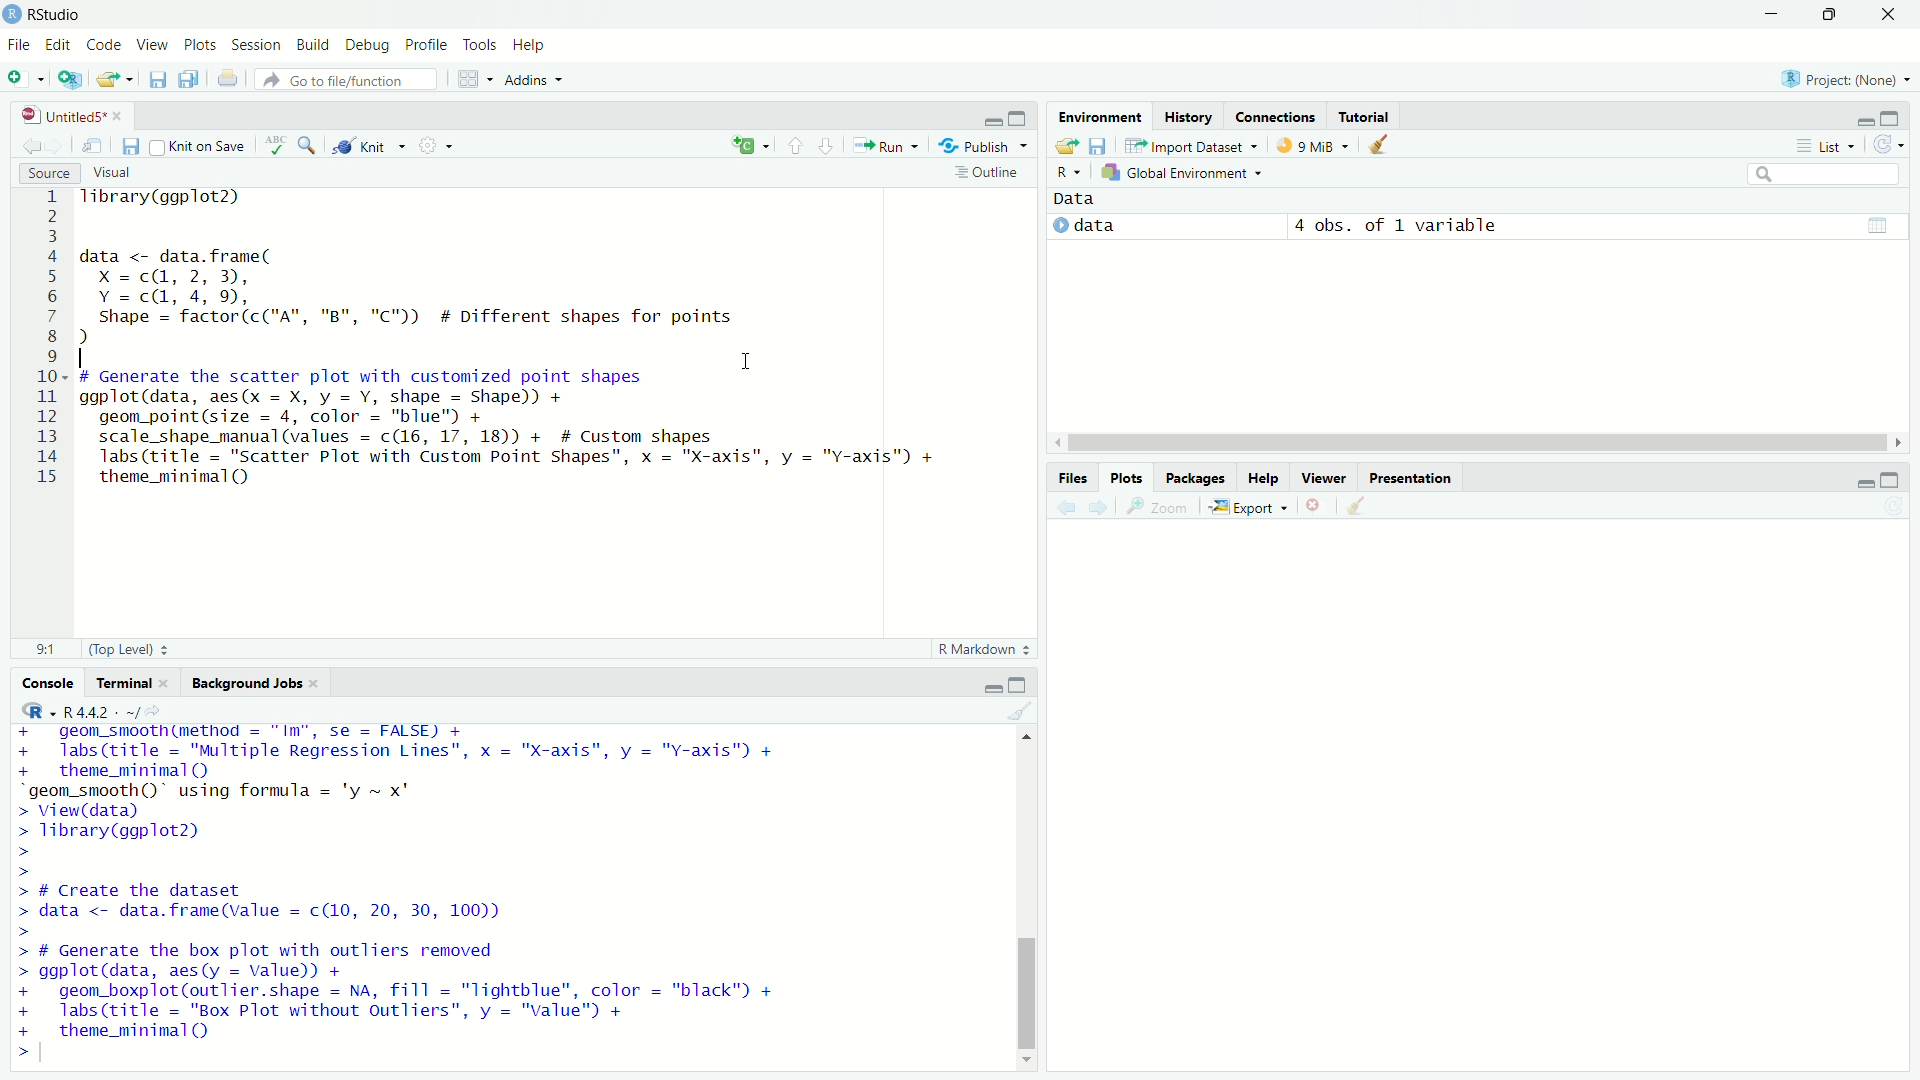 The image size is (1920, 1080). I want to click on cursor, so click(745, 359).